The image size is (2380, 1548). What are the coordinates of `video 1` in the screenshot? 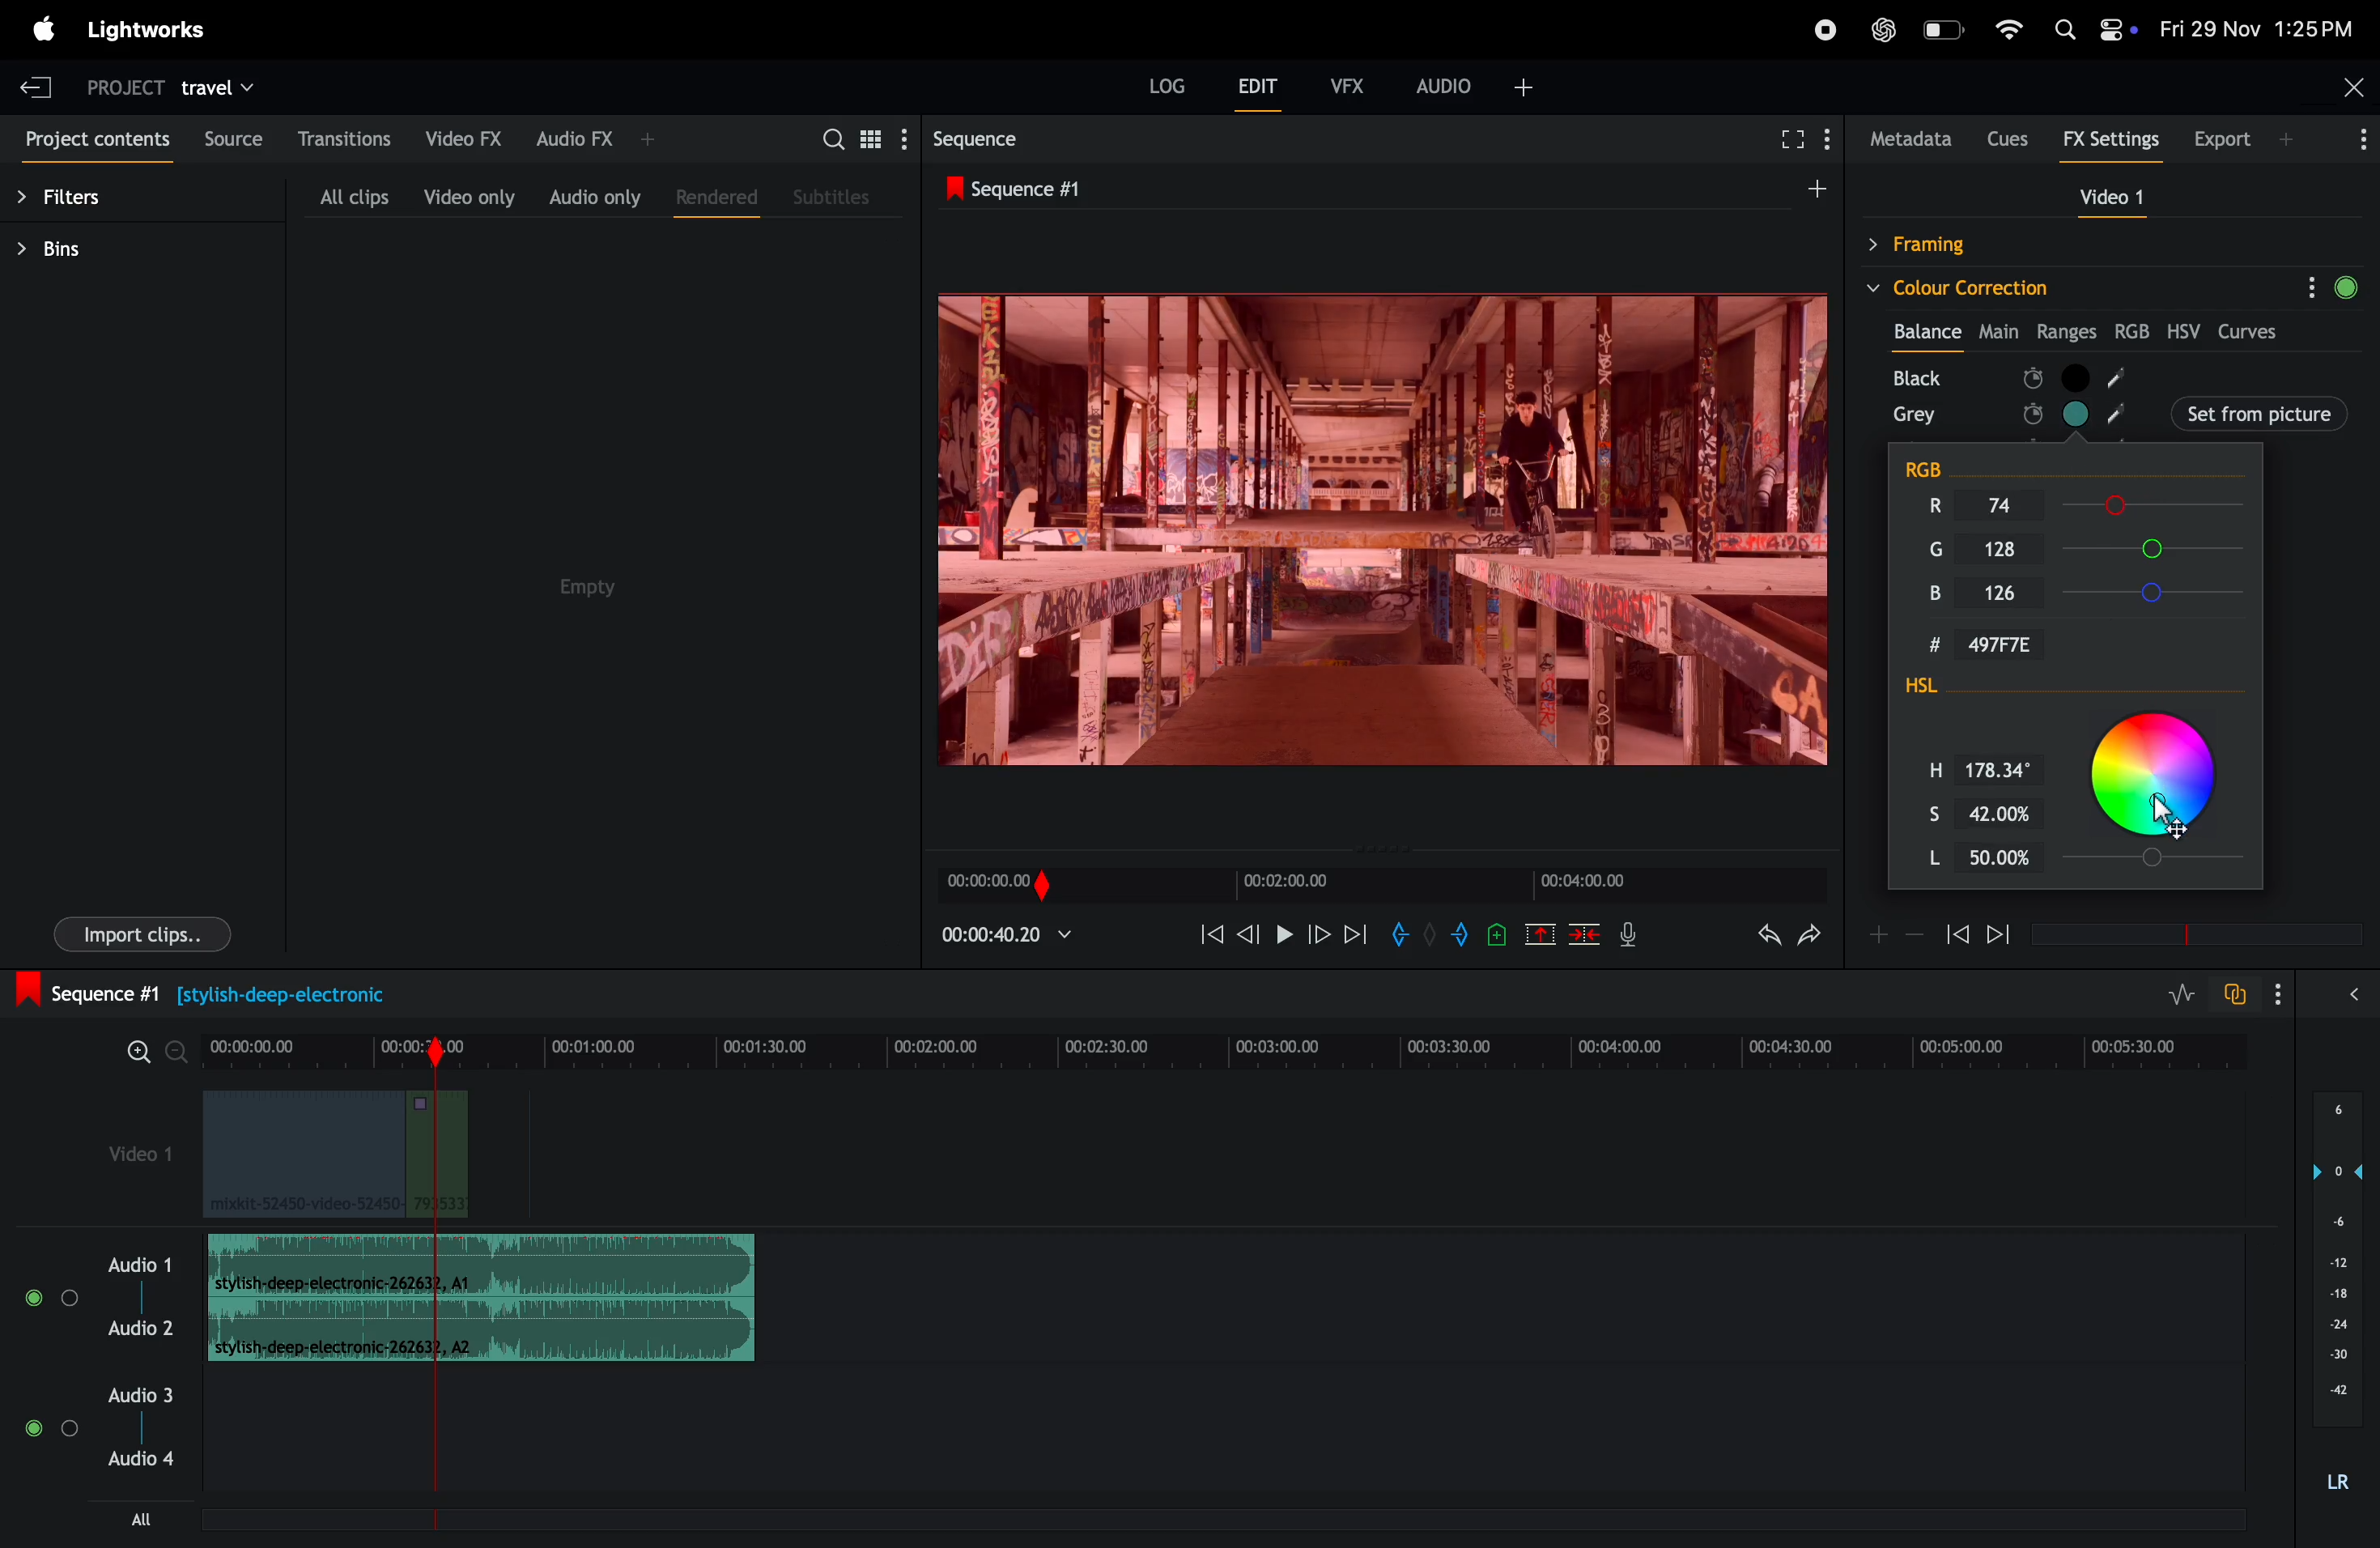 It's located at (2104, 196).